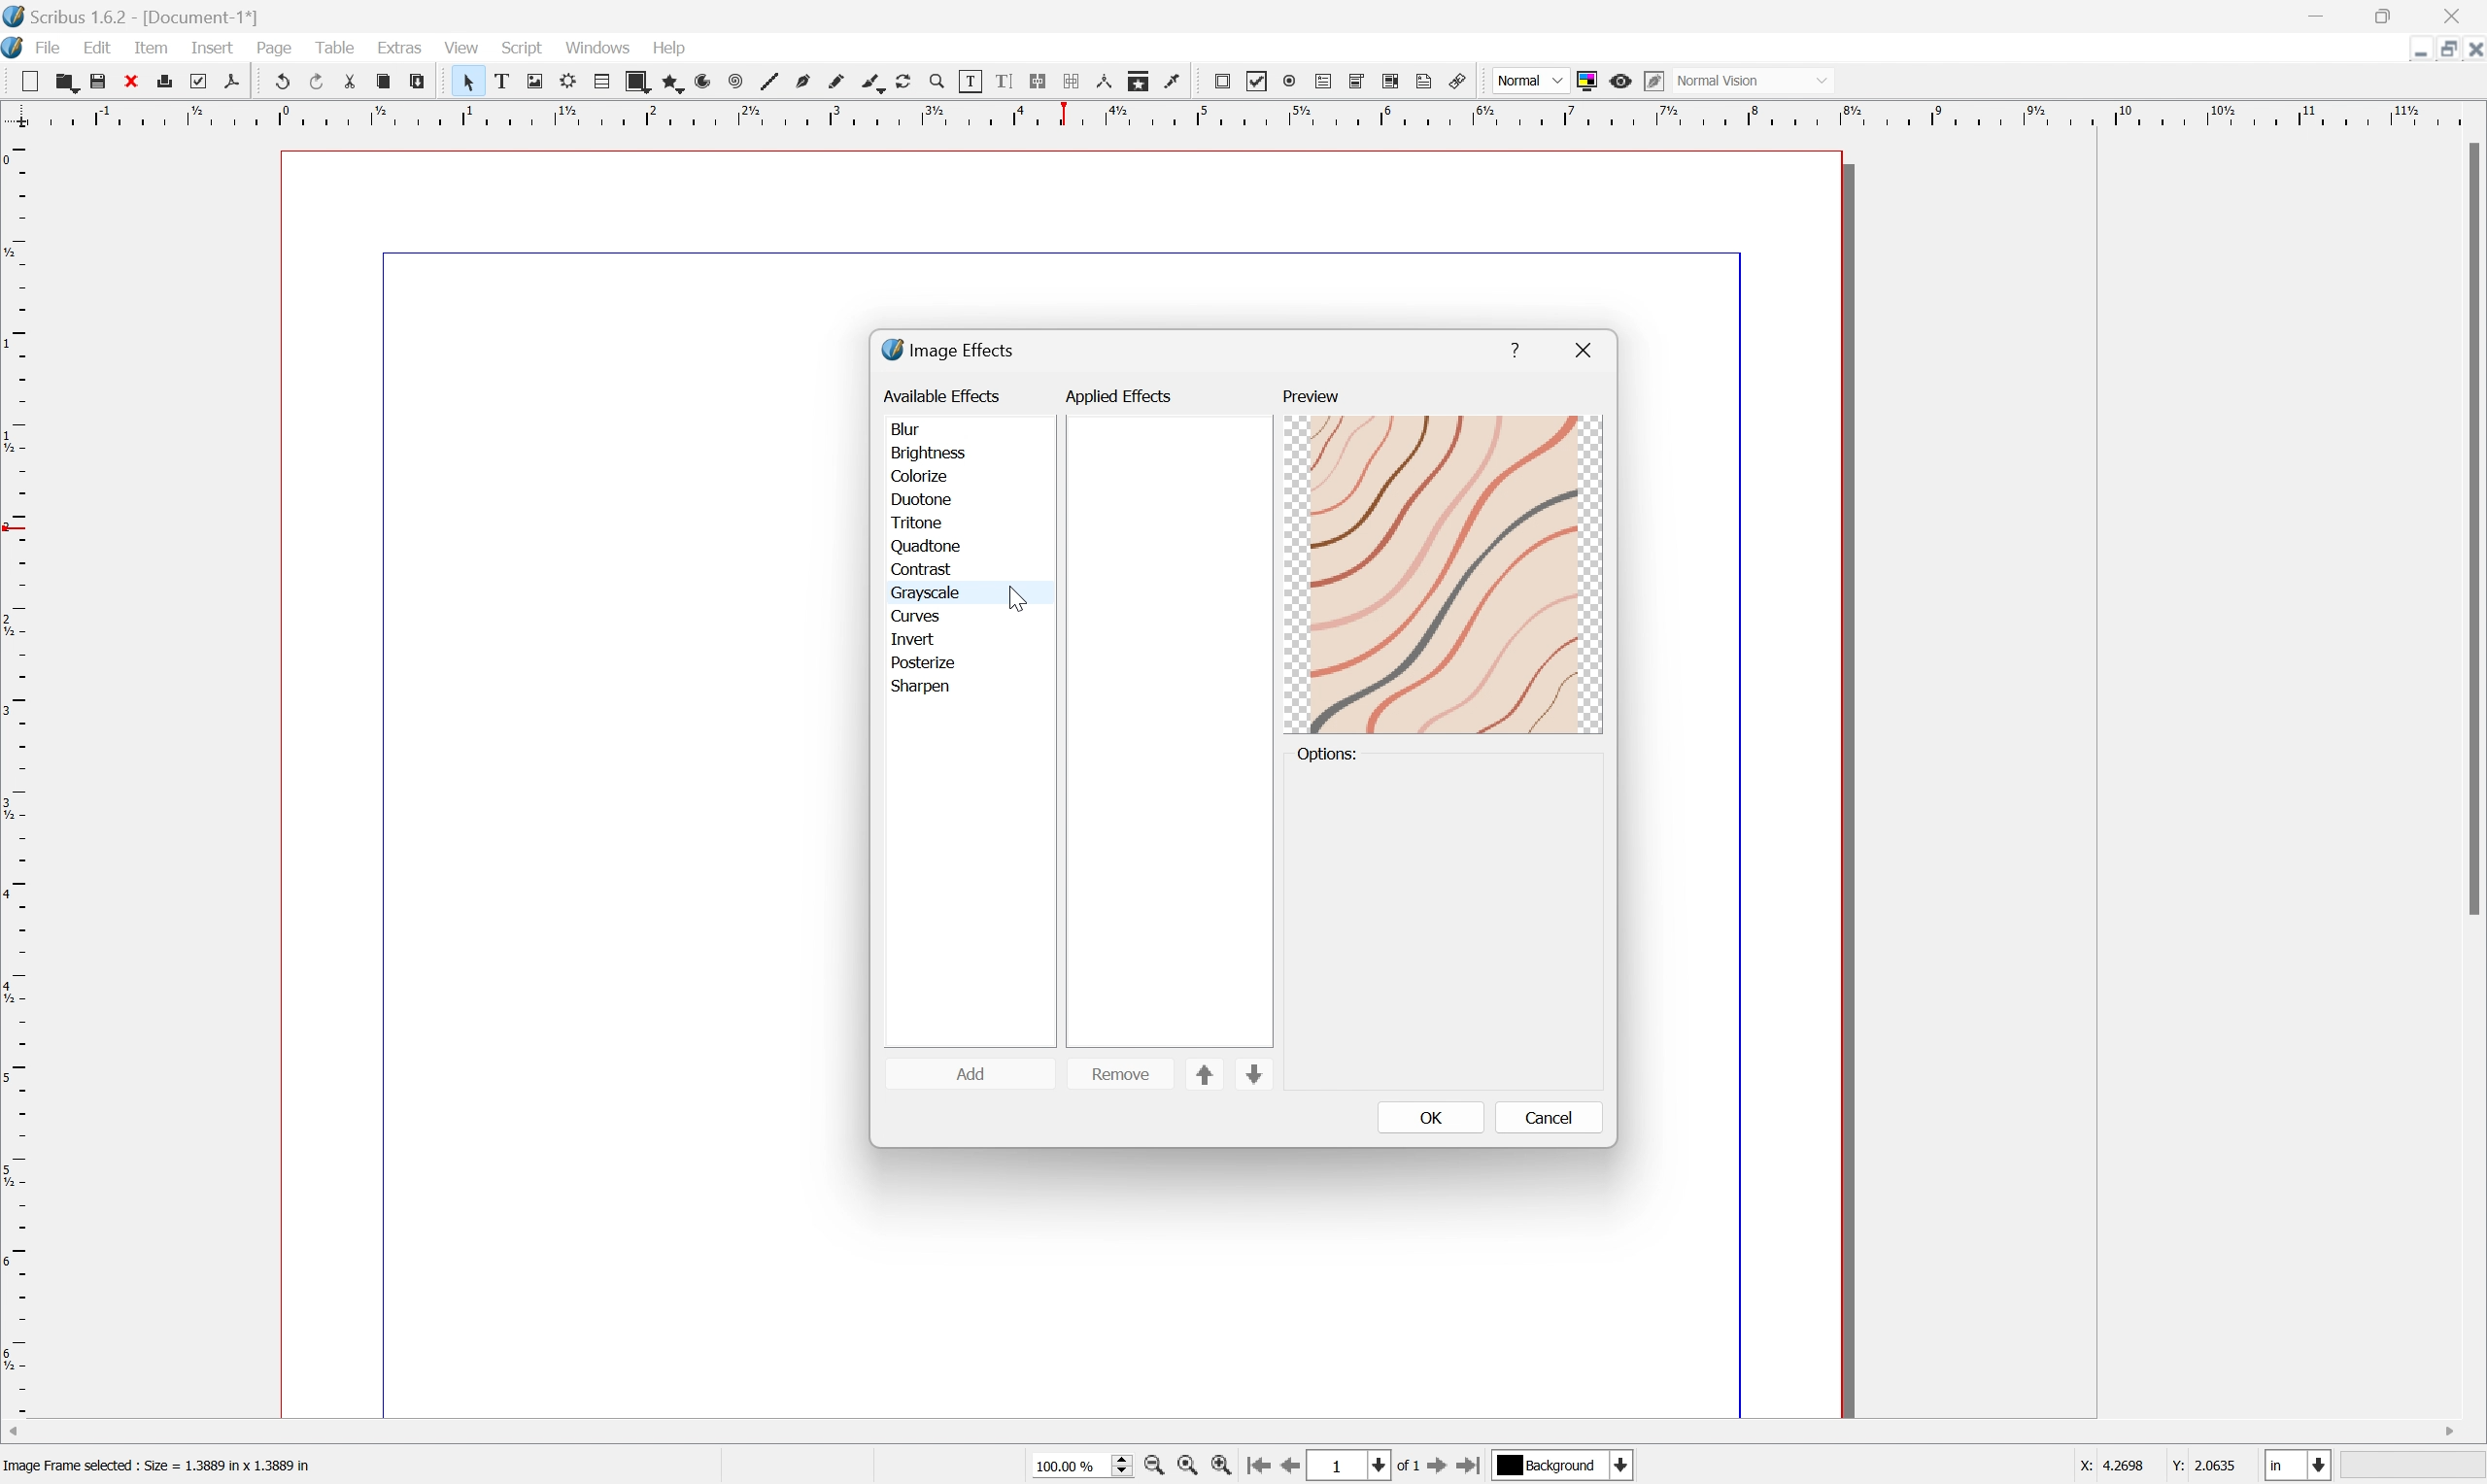 Image resolution: width=2487 pixels, height=1484 pixels. What do you see at coordinates (527, 45) in the screenshot?
I see `Script` at bounding box center [527, 45].